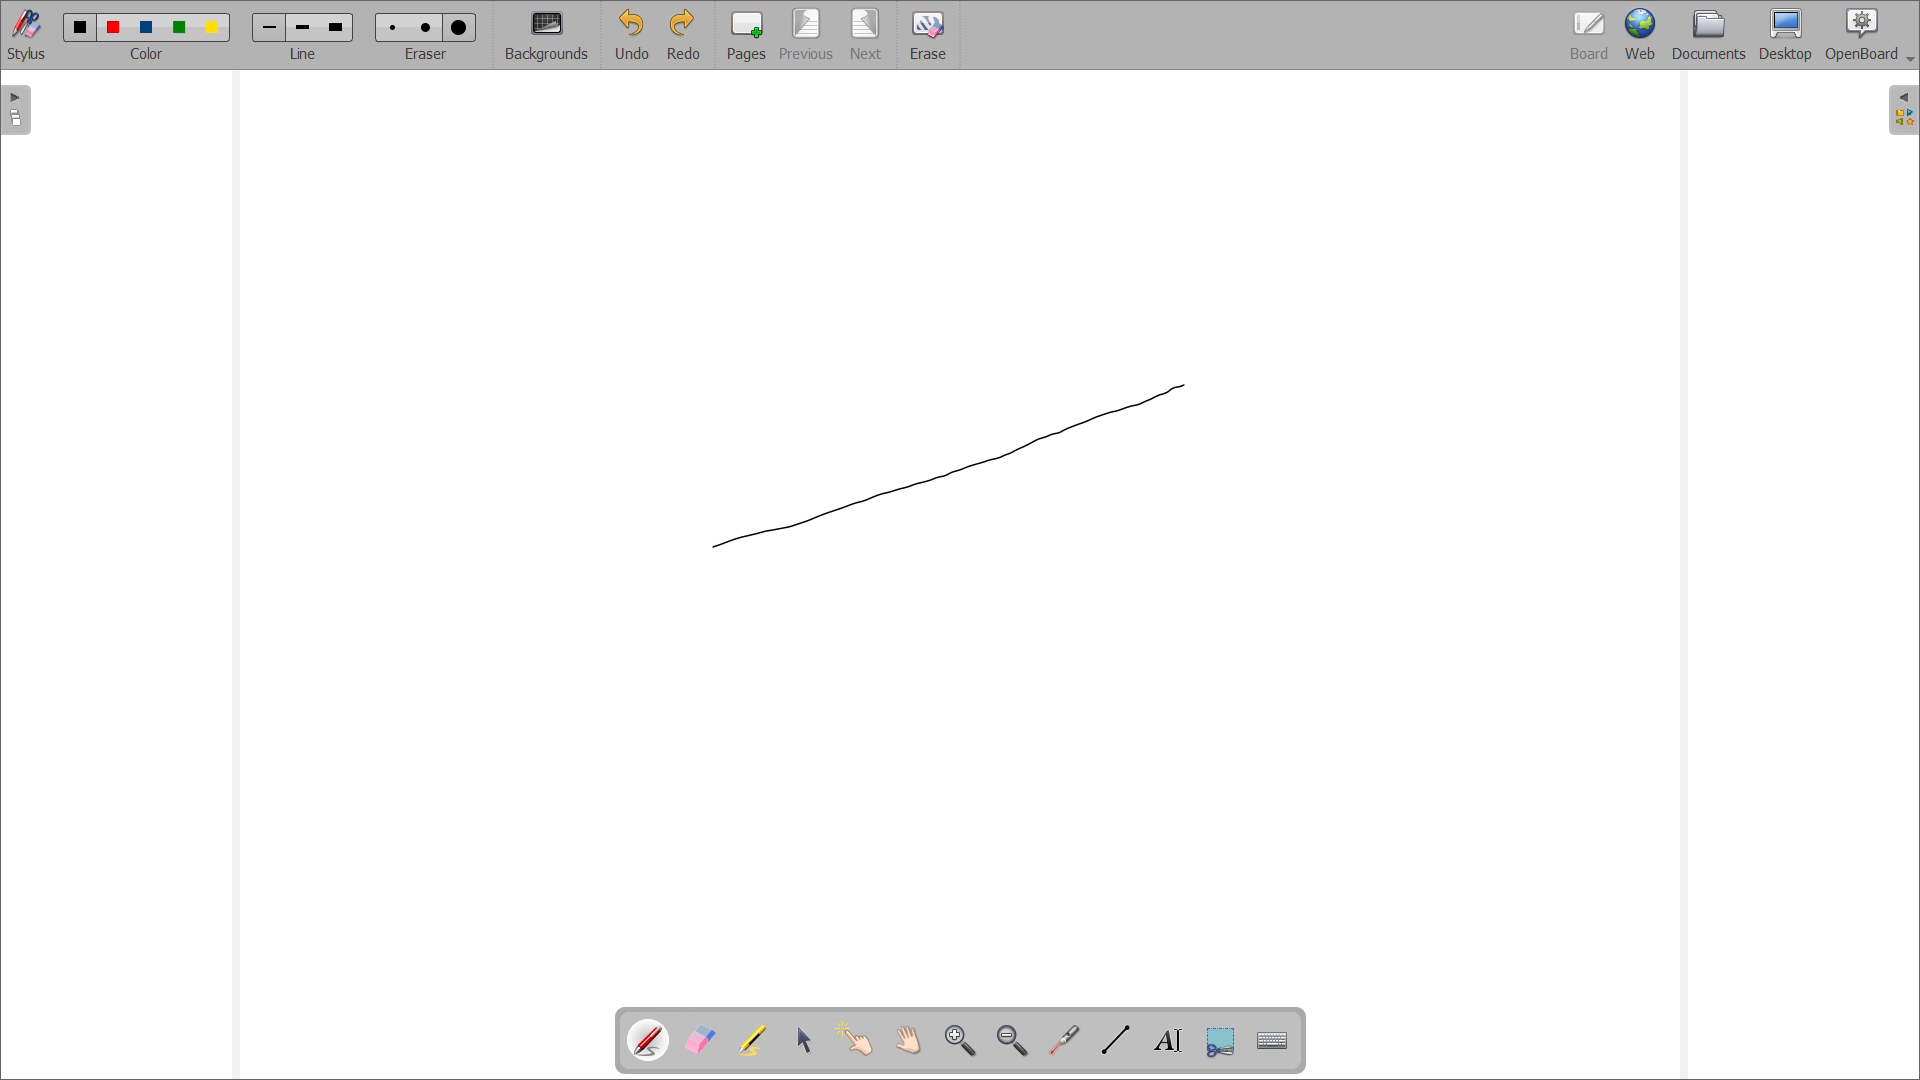 The height and width of the screenshot is (1080, 1920). Describe the element at coordinates (747, 35) in the screenshot. I see `add pages` at that location.